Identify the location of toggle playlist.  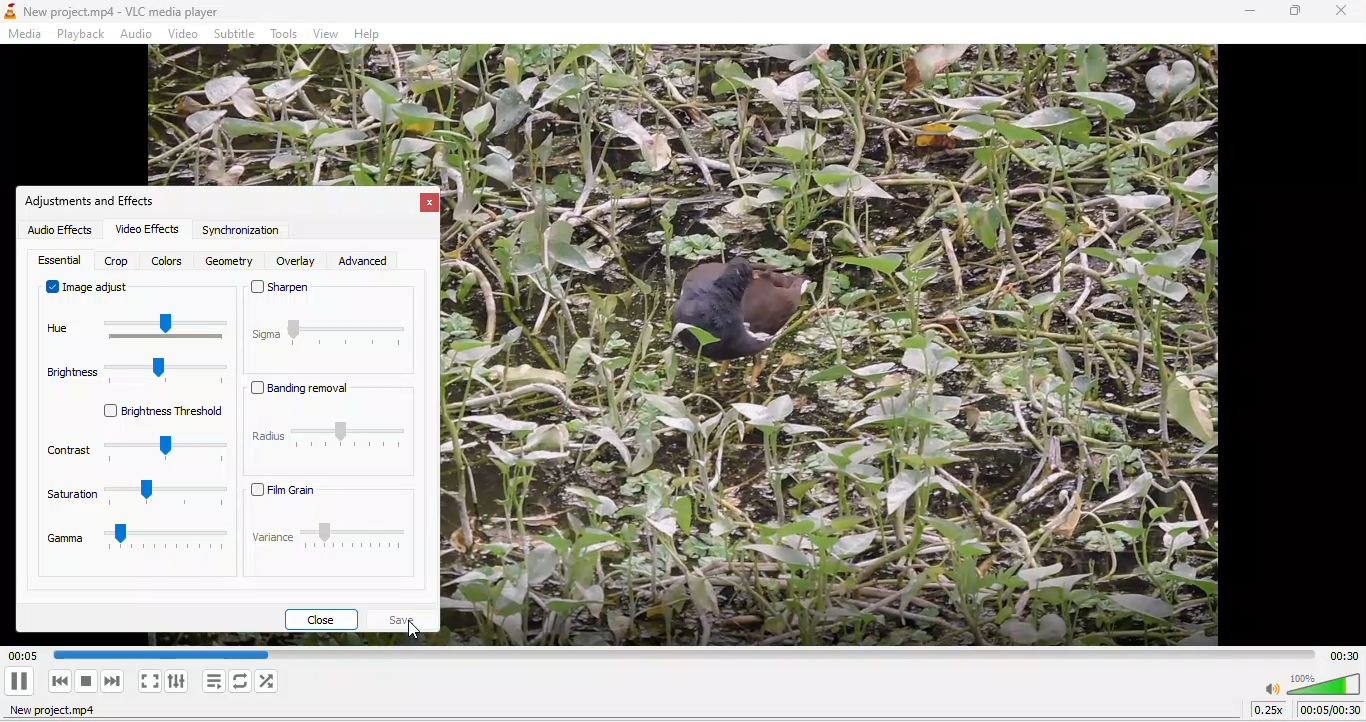
(211, 684).